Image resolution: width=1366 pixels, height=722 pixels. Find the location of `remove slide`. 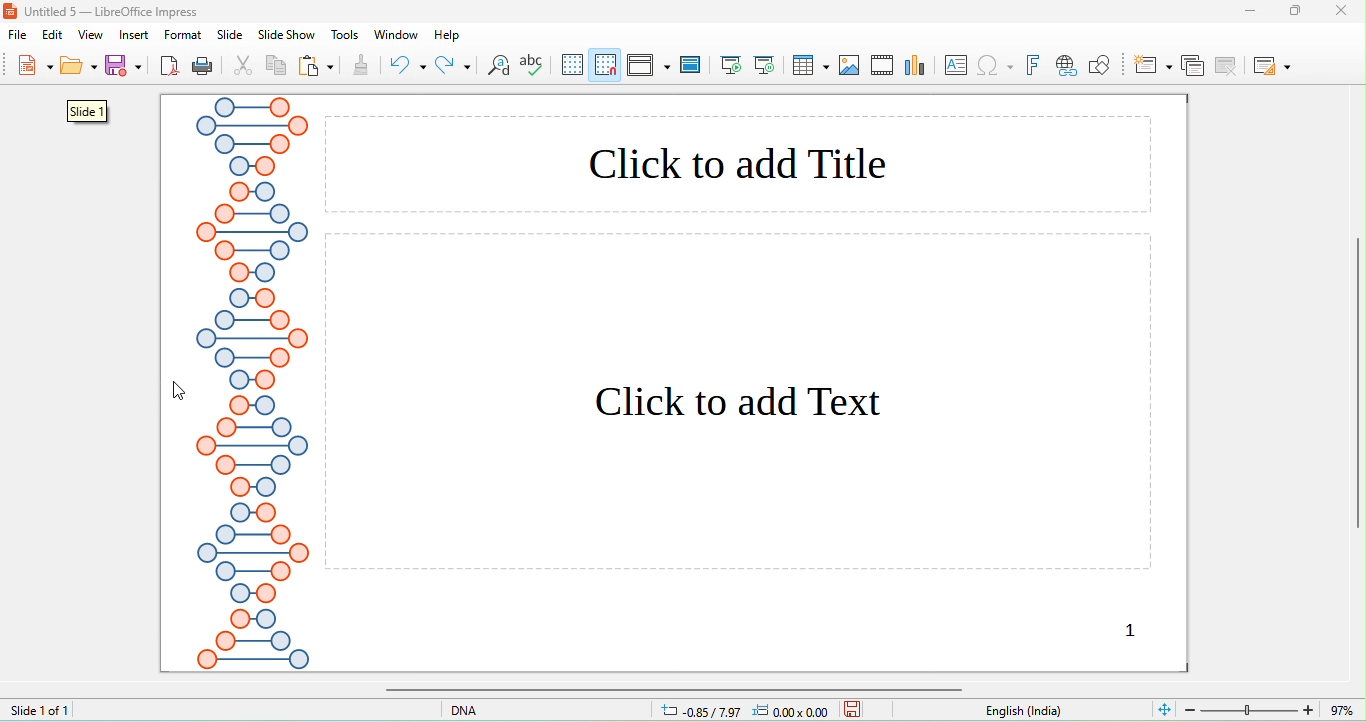

remove slide is located at coordinates (1229, 65).